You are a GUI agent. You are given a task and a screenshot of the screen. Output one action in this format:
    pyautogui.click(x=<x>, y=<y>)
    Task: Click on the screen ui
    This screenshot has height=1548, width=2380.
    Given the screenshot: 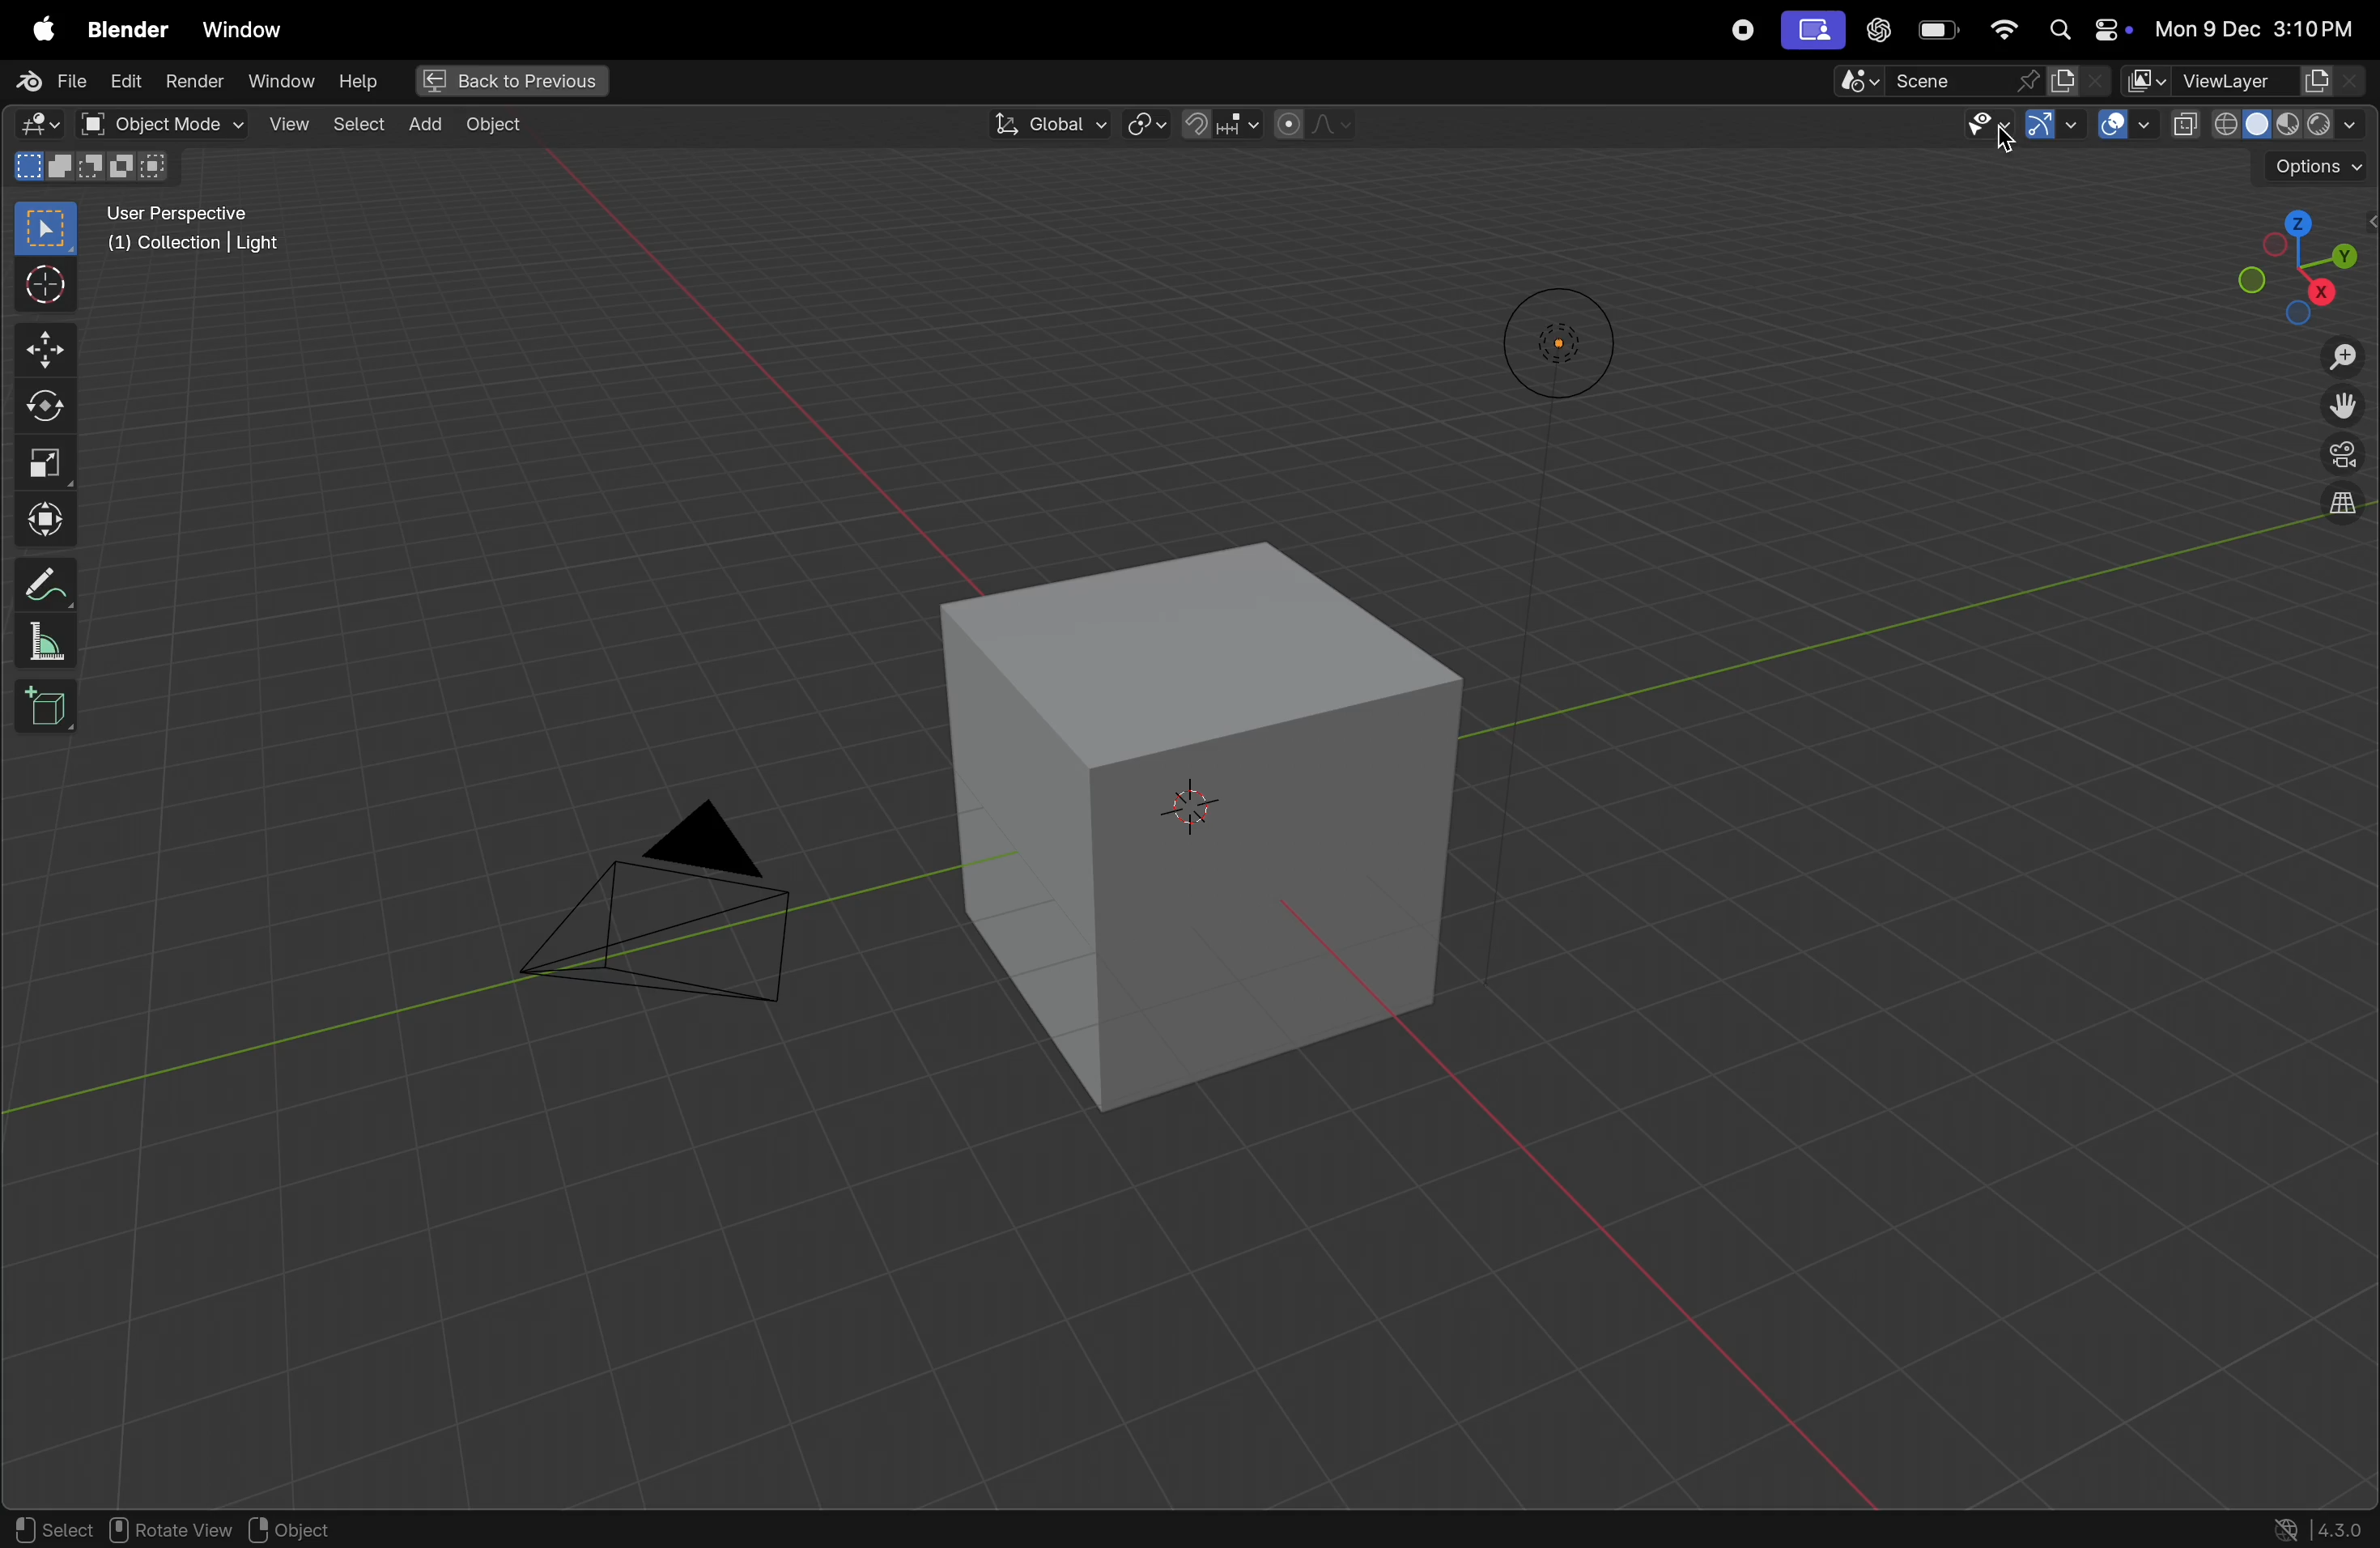 What is the action you would take?
    pyautogui.click(x=1811, y=31)
    